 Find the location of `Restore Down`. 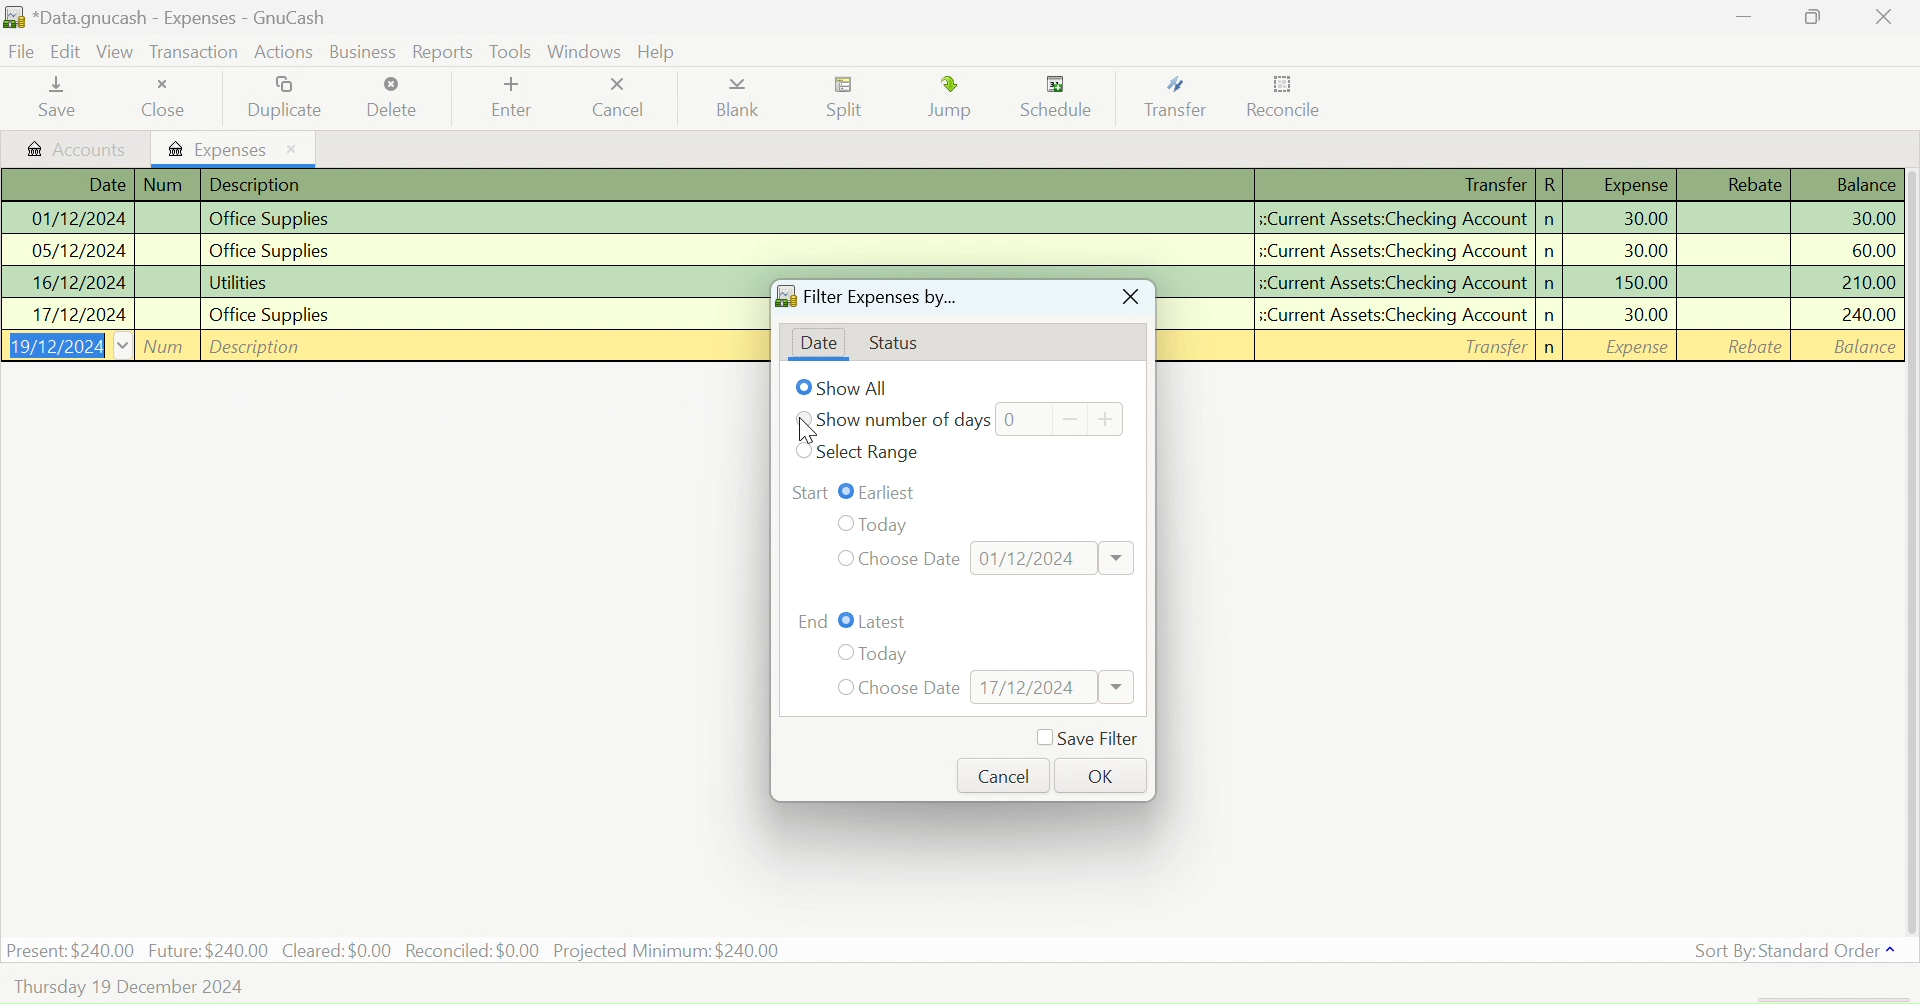

Restore Down is located at coordinates (1744, 16).